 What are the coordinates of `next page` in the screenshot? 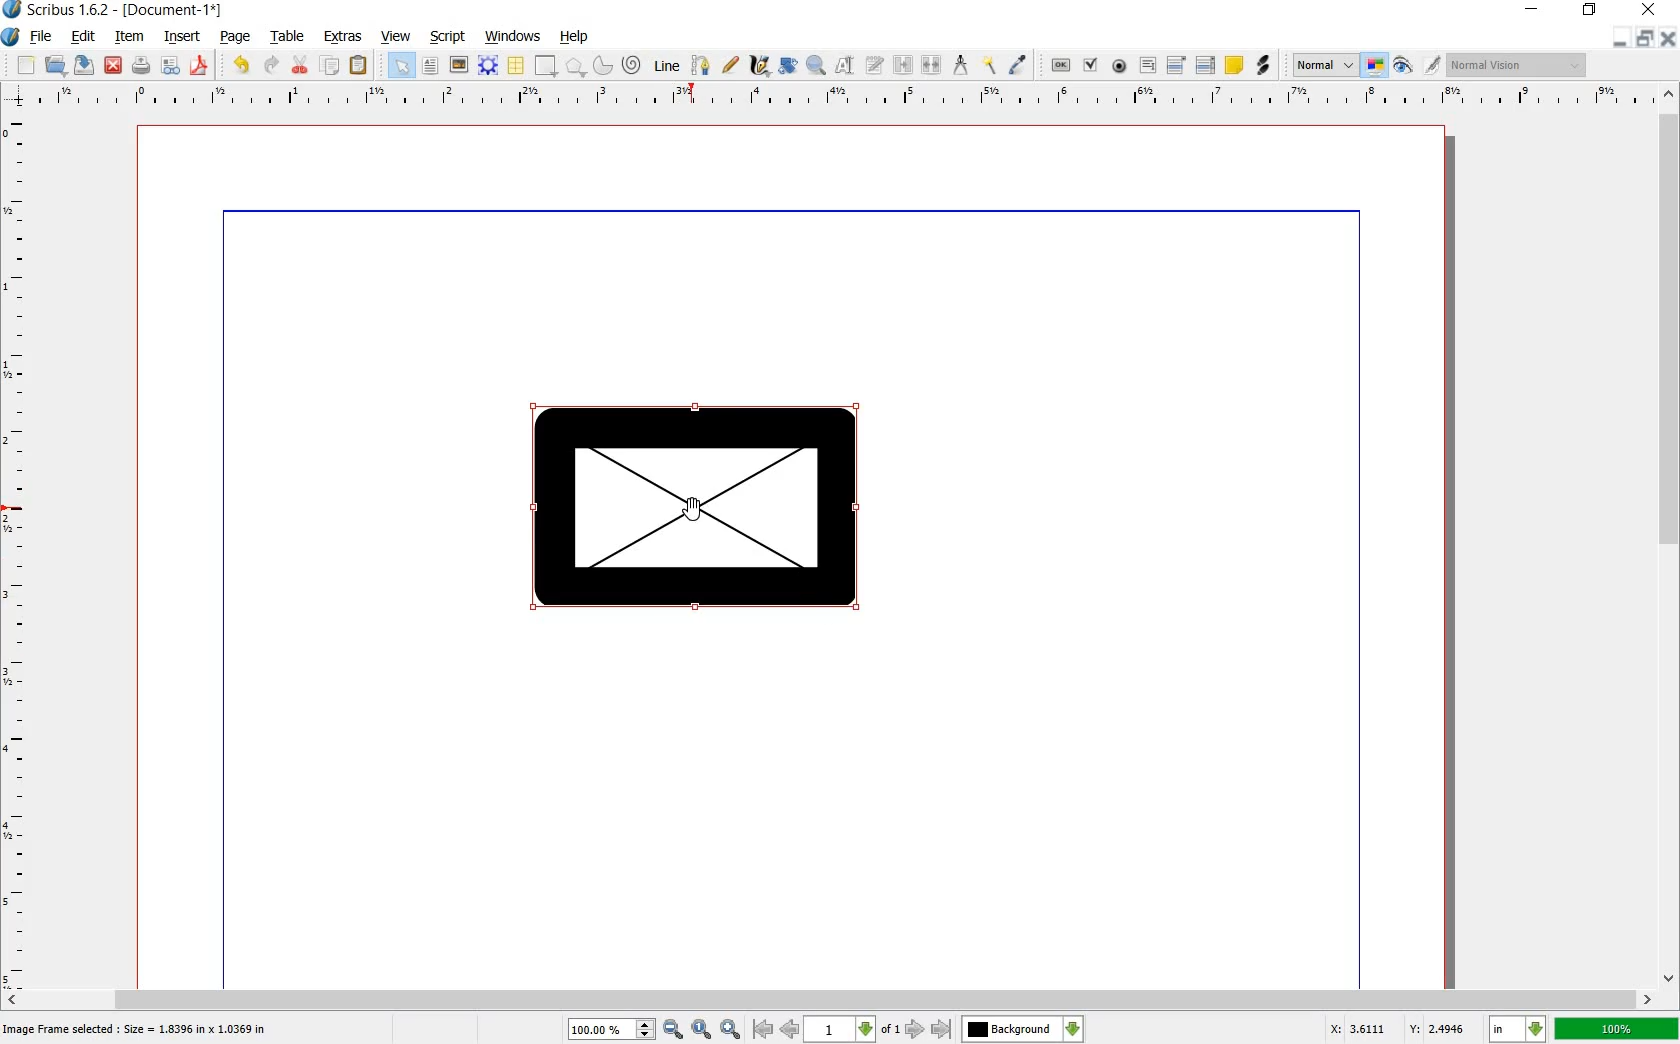 It's located at (913, 1030).